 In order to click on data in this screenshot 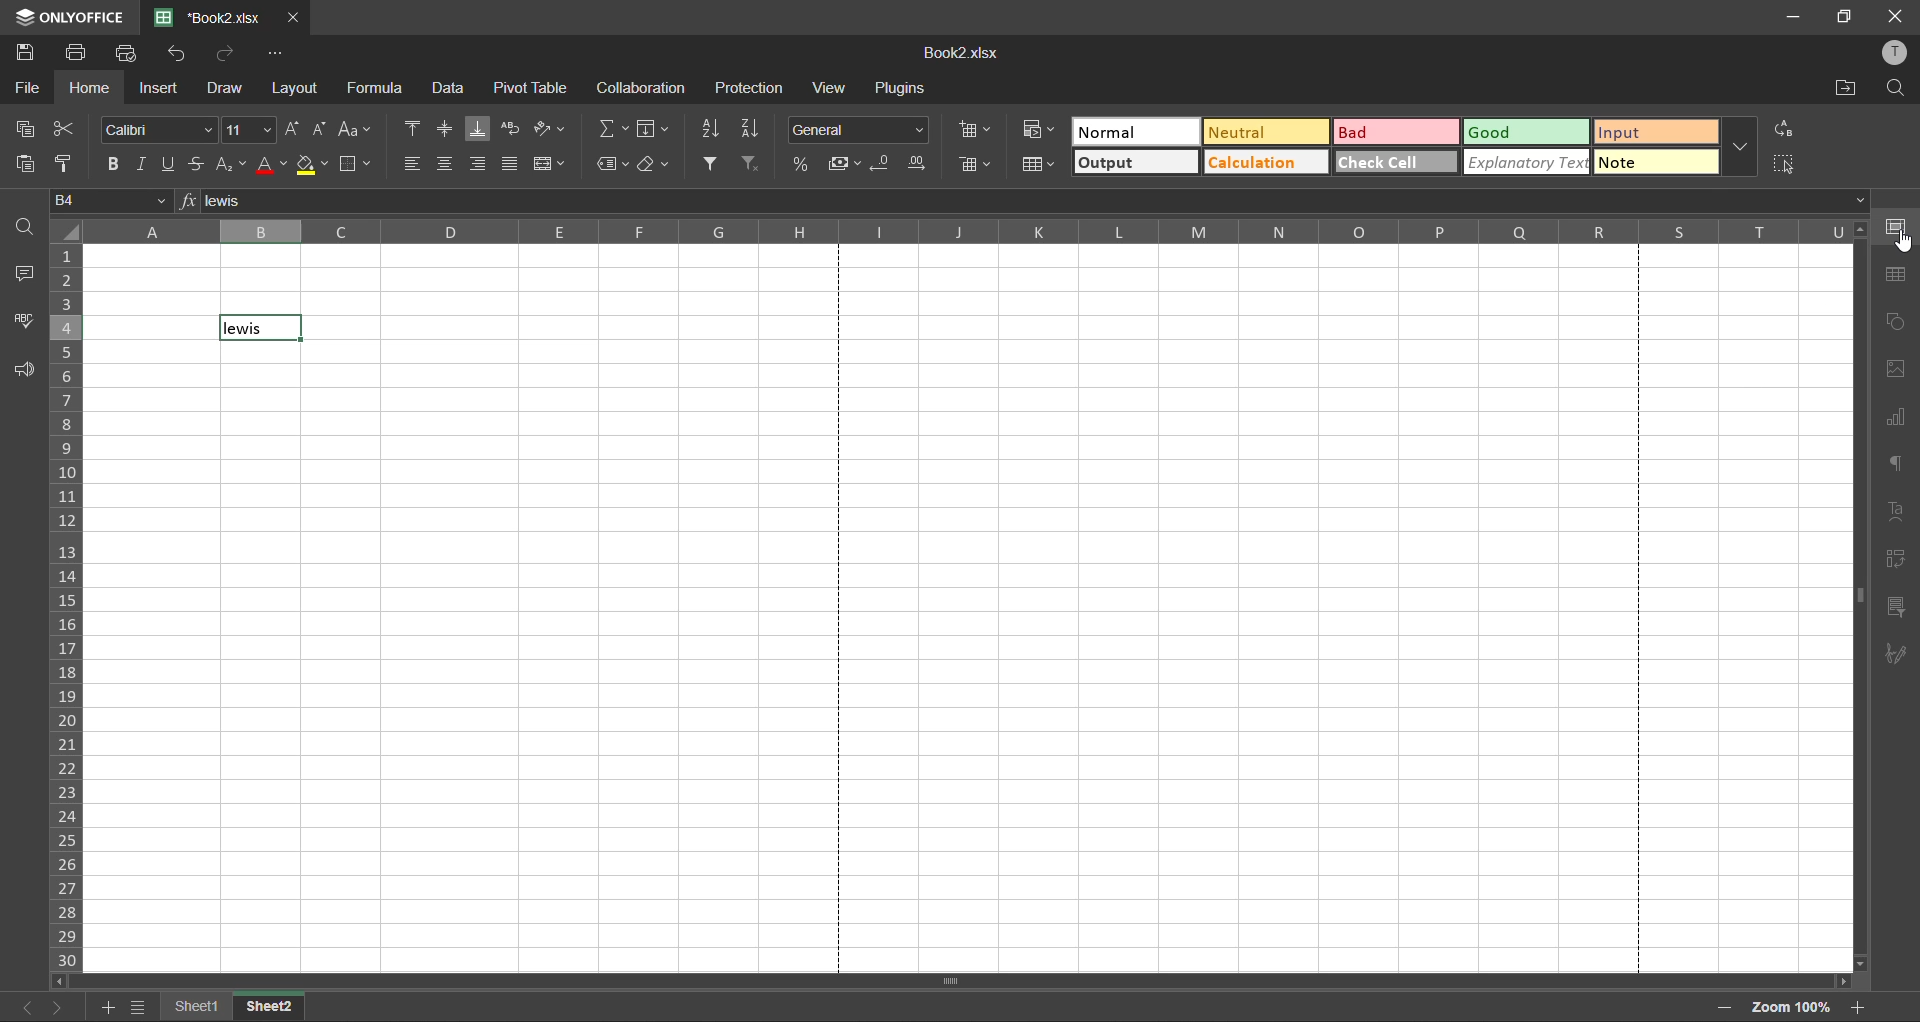, I will do `click(448, 87)`.